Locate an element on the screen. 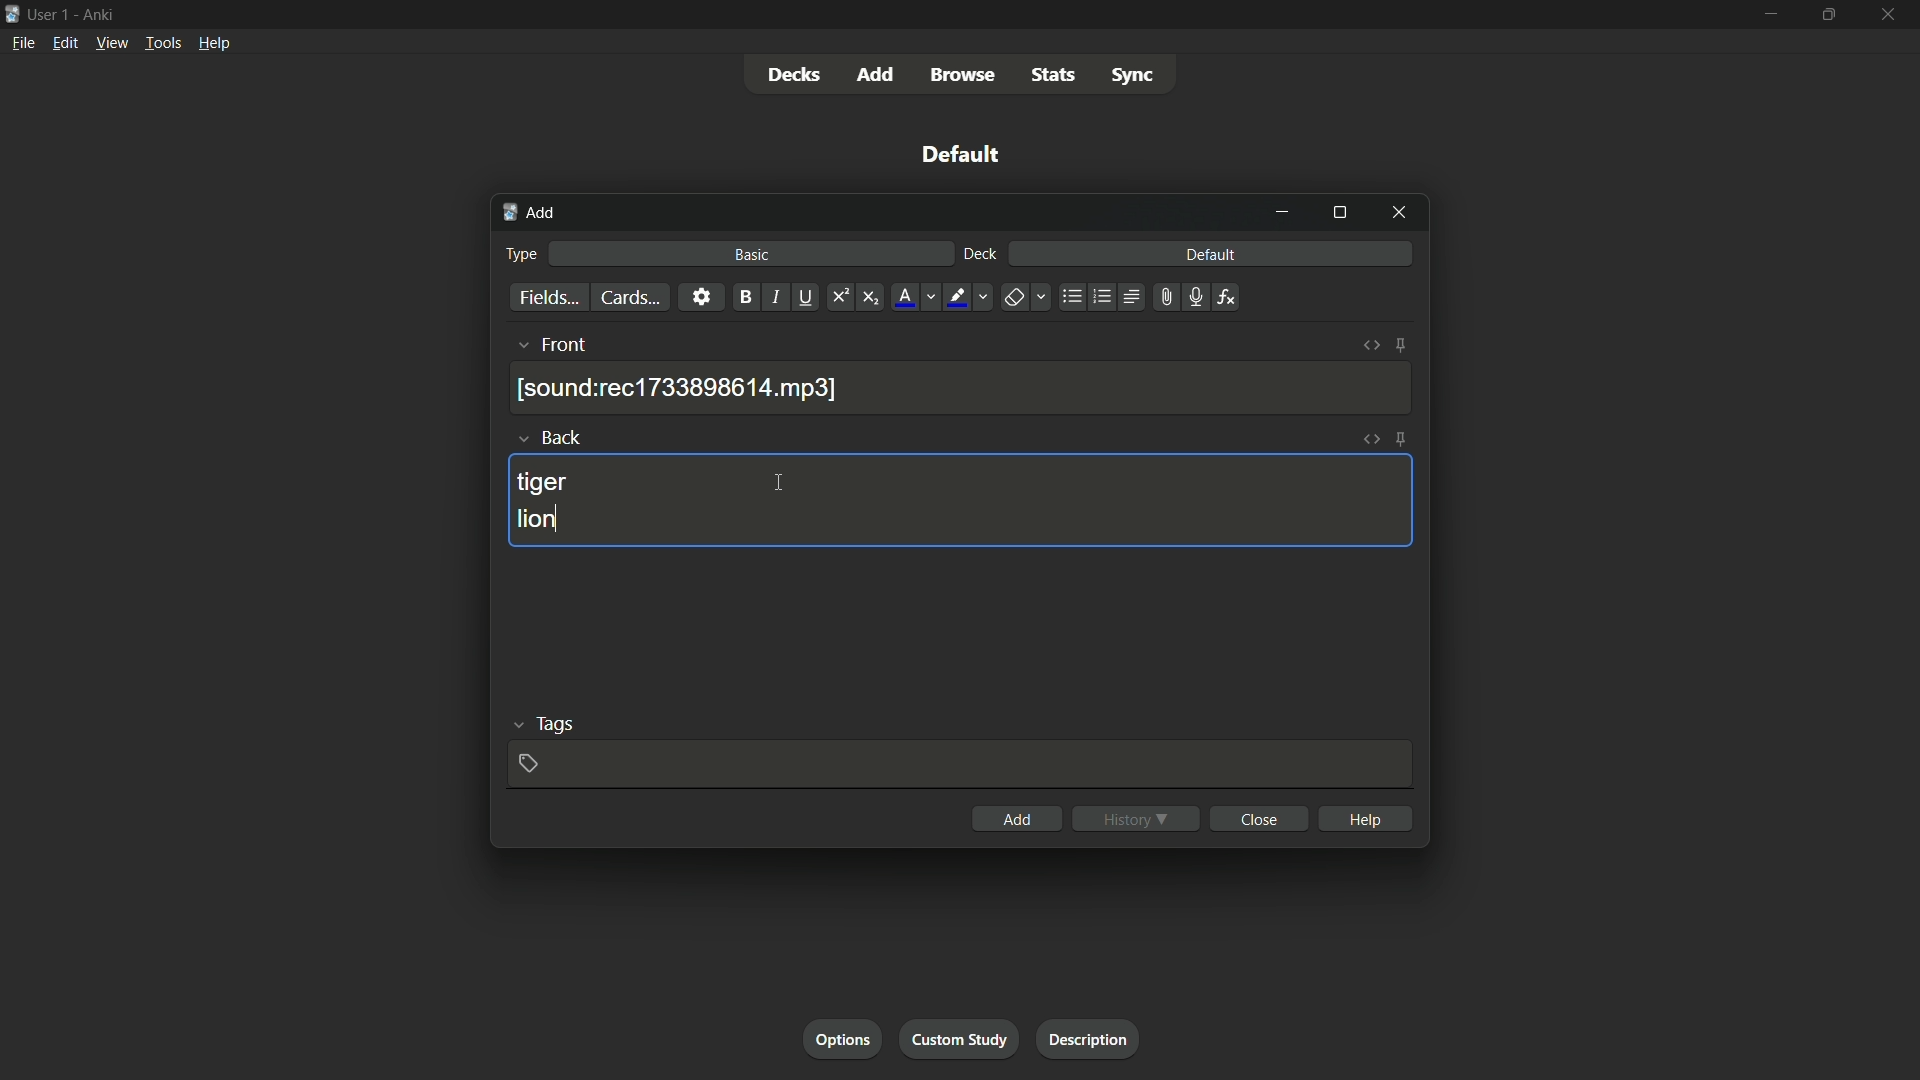  sync is located at coordinates (1132, 78).